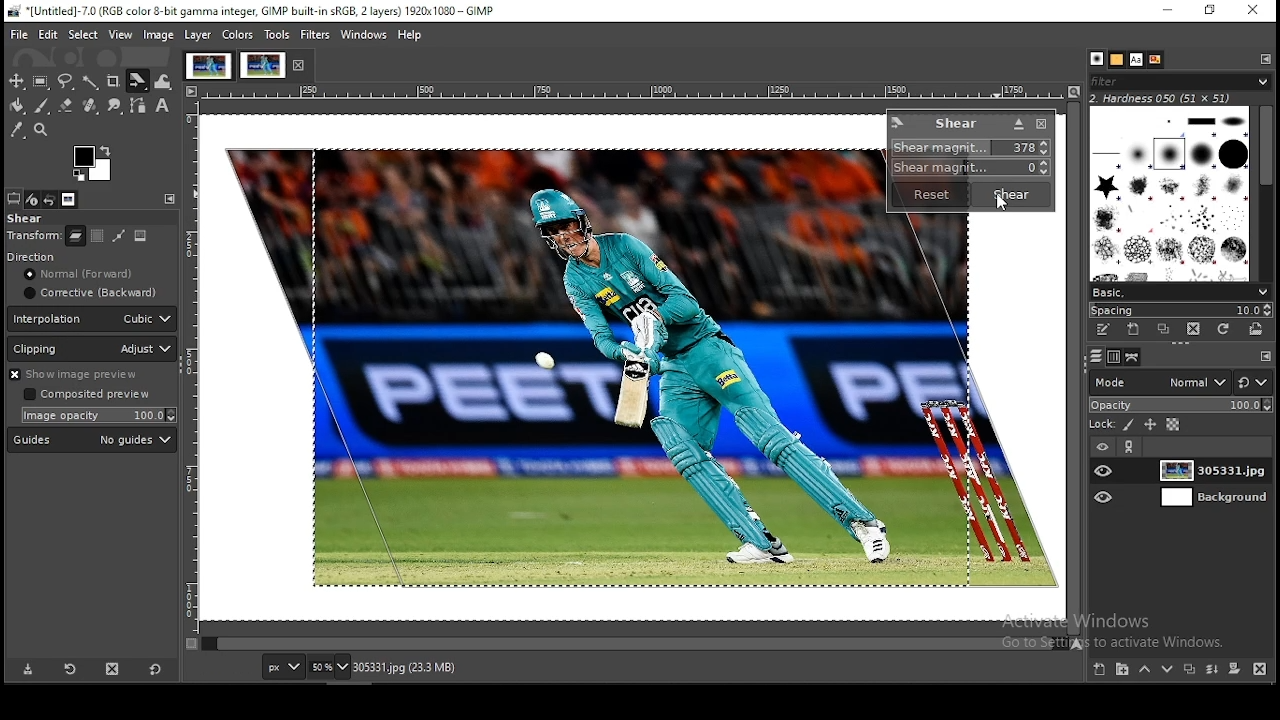  Describe the element at coordinates (1099, 447) in the screenshot. I see `layer visibility` at that location.